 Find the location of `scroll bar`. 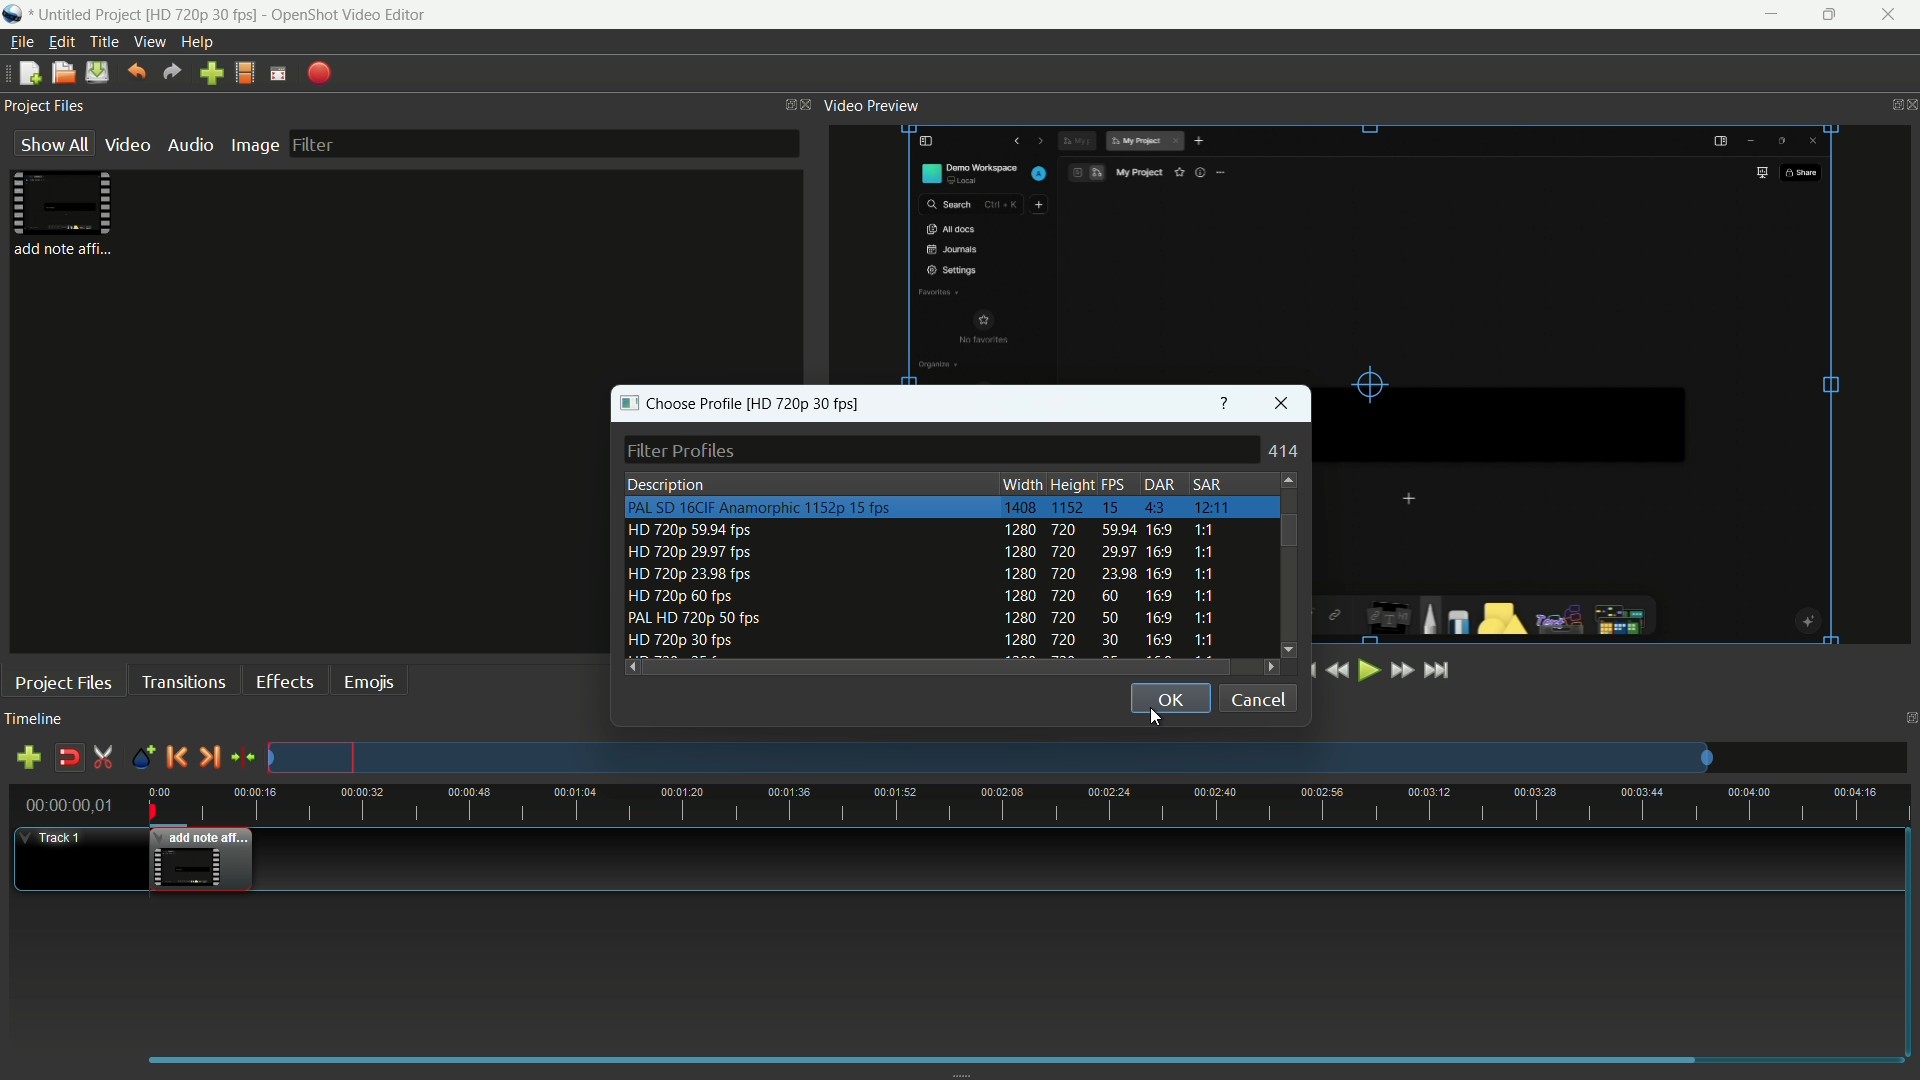

scroll bar is located at coordinates (1289, 530).